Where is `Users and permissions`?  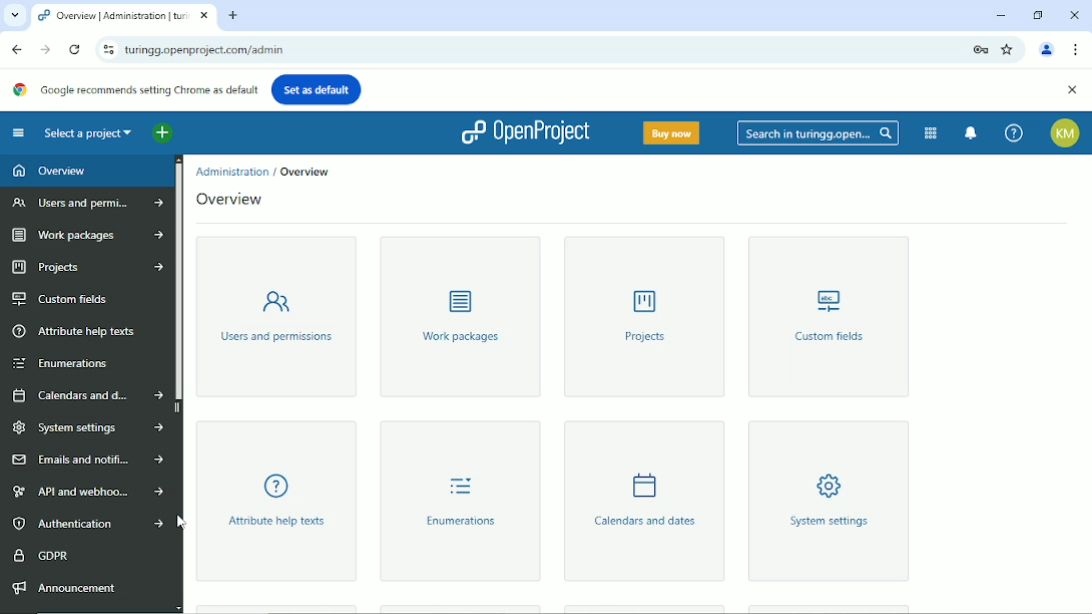
Users and permissions is located at coordinates (84, 204).